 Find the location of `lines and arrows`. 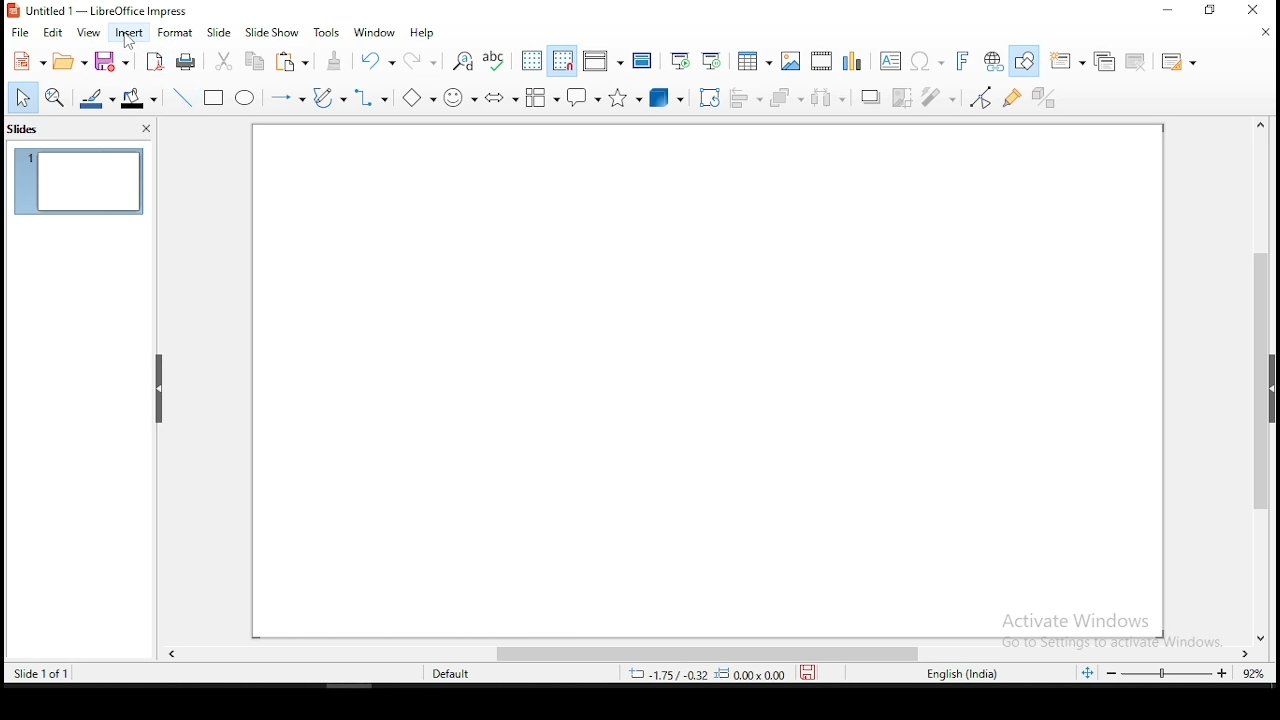

lines and arrows is located at coordinates (289, 99).